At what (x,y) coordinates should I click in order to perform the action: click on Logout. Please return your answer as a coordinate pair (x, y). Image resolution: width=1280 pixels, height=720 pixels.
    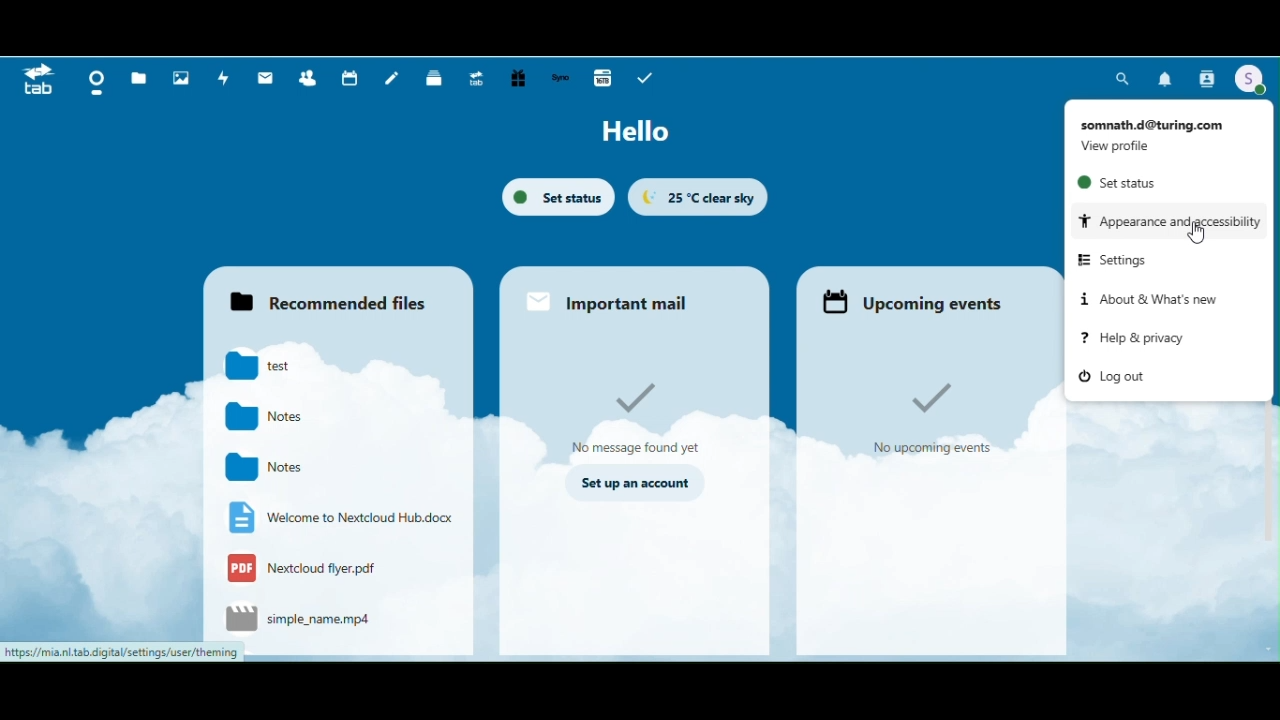
    Looking at the image, I should click on (1119, 378).